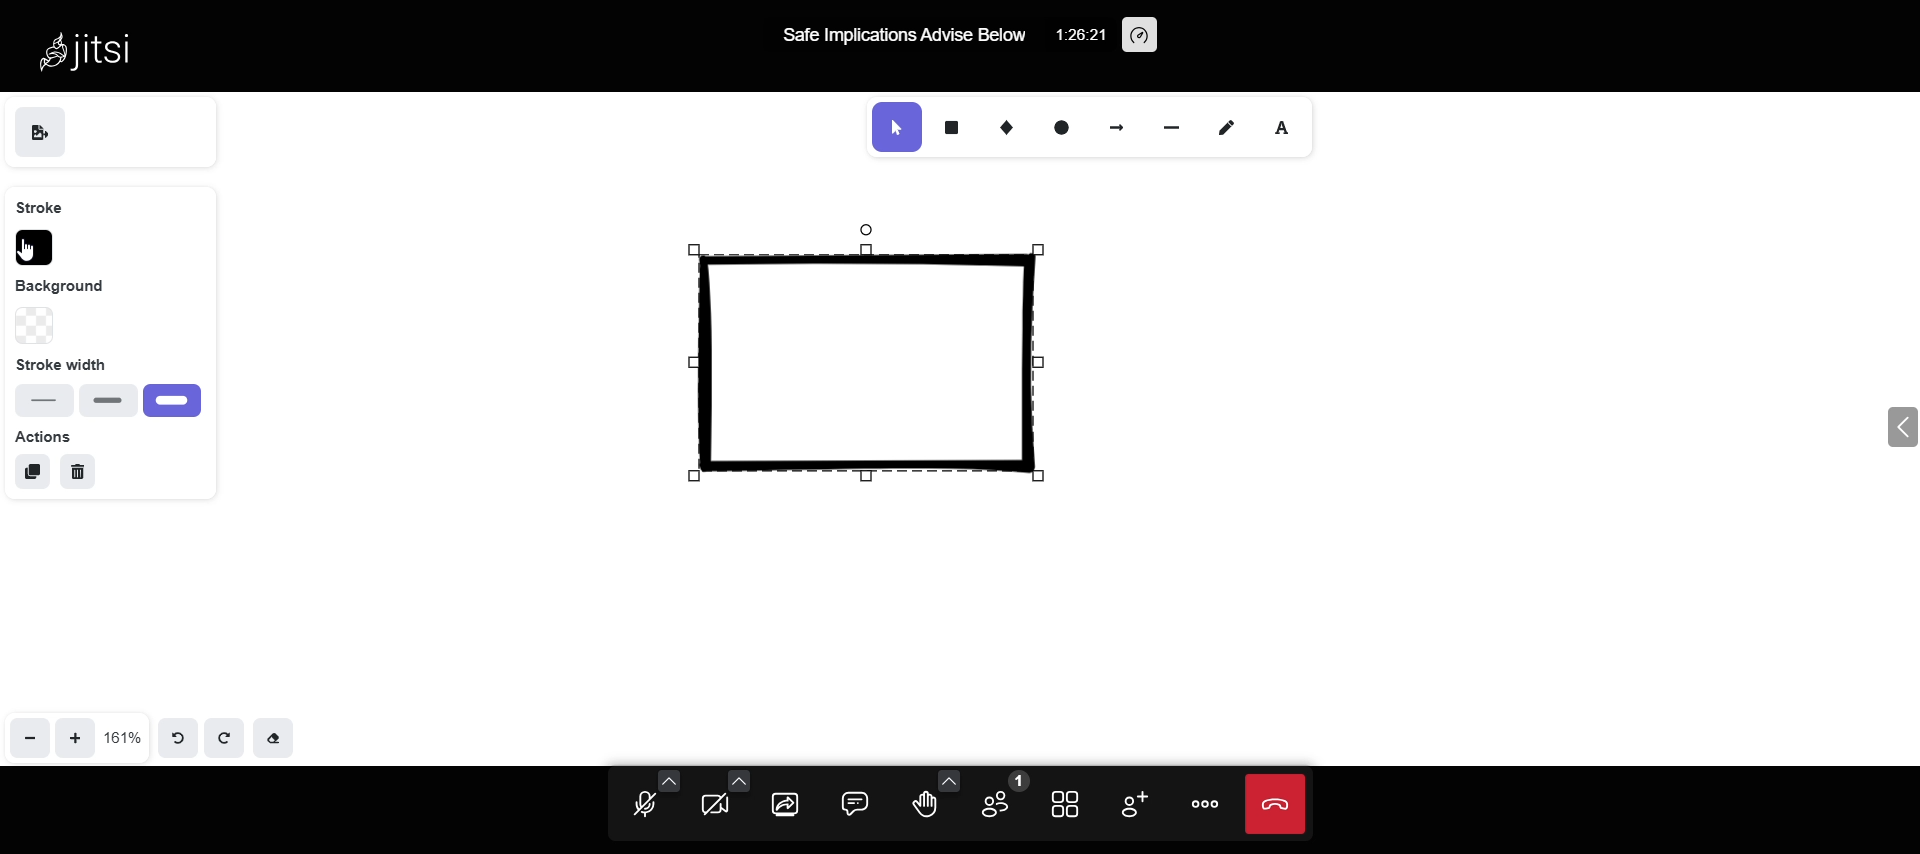  Describe the element at coordinates (28, 468) in the screenshot. I see `duplicate` at that location.